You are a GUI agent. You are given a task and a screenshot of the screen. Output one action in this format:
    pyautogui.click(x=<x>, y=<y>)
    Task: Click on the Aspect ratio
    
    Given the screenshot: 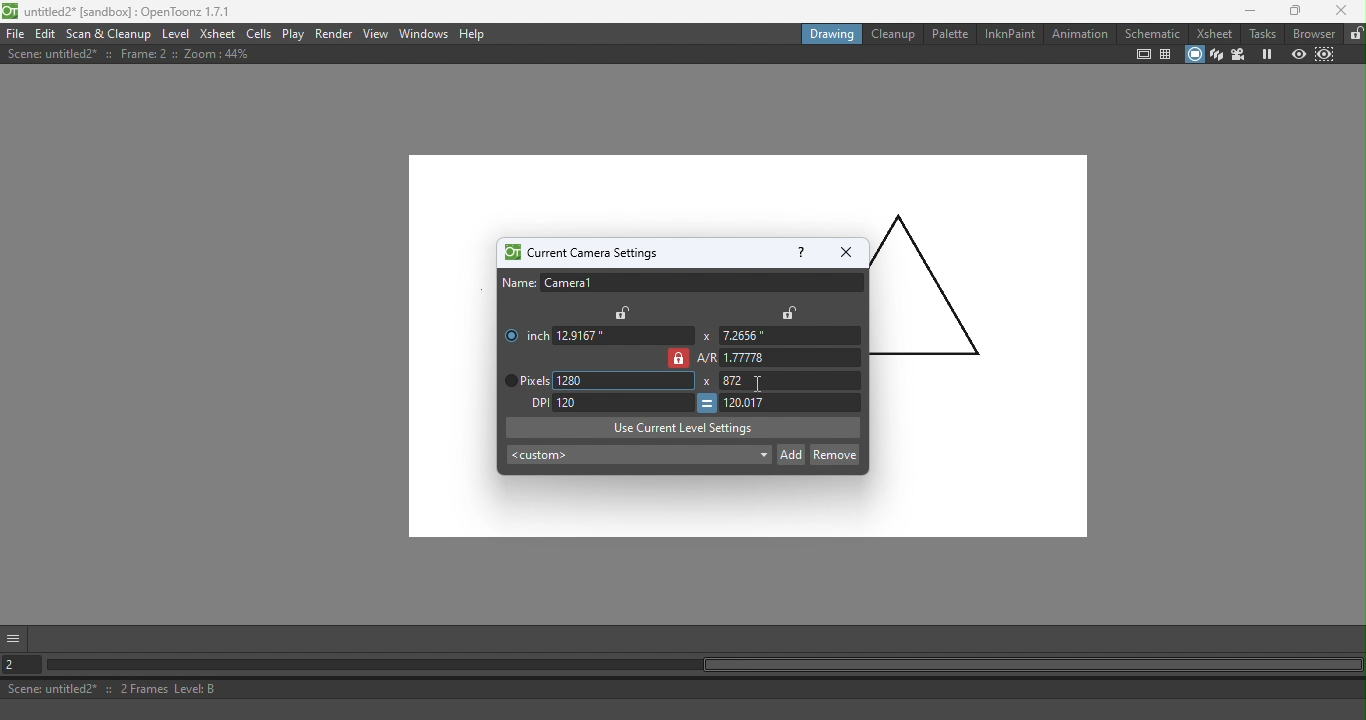 What is the action you would take?
    pyautogui.click(x=780, y=358)
    